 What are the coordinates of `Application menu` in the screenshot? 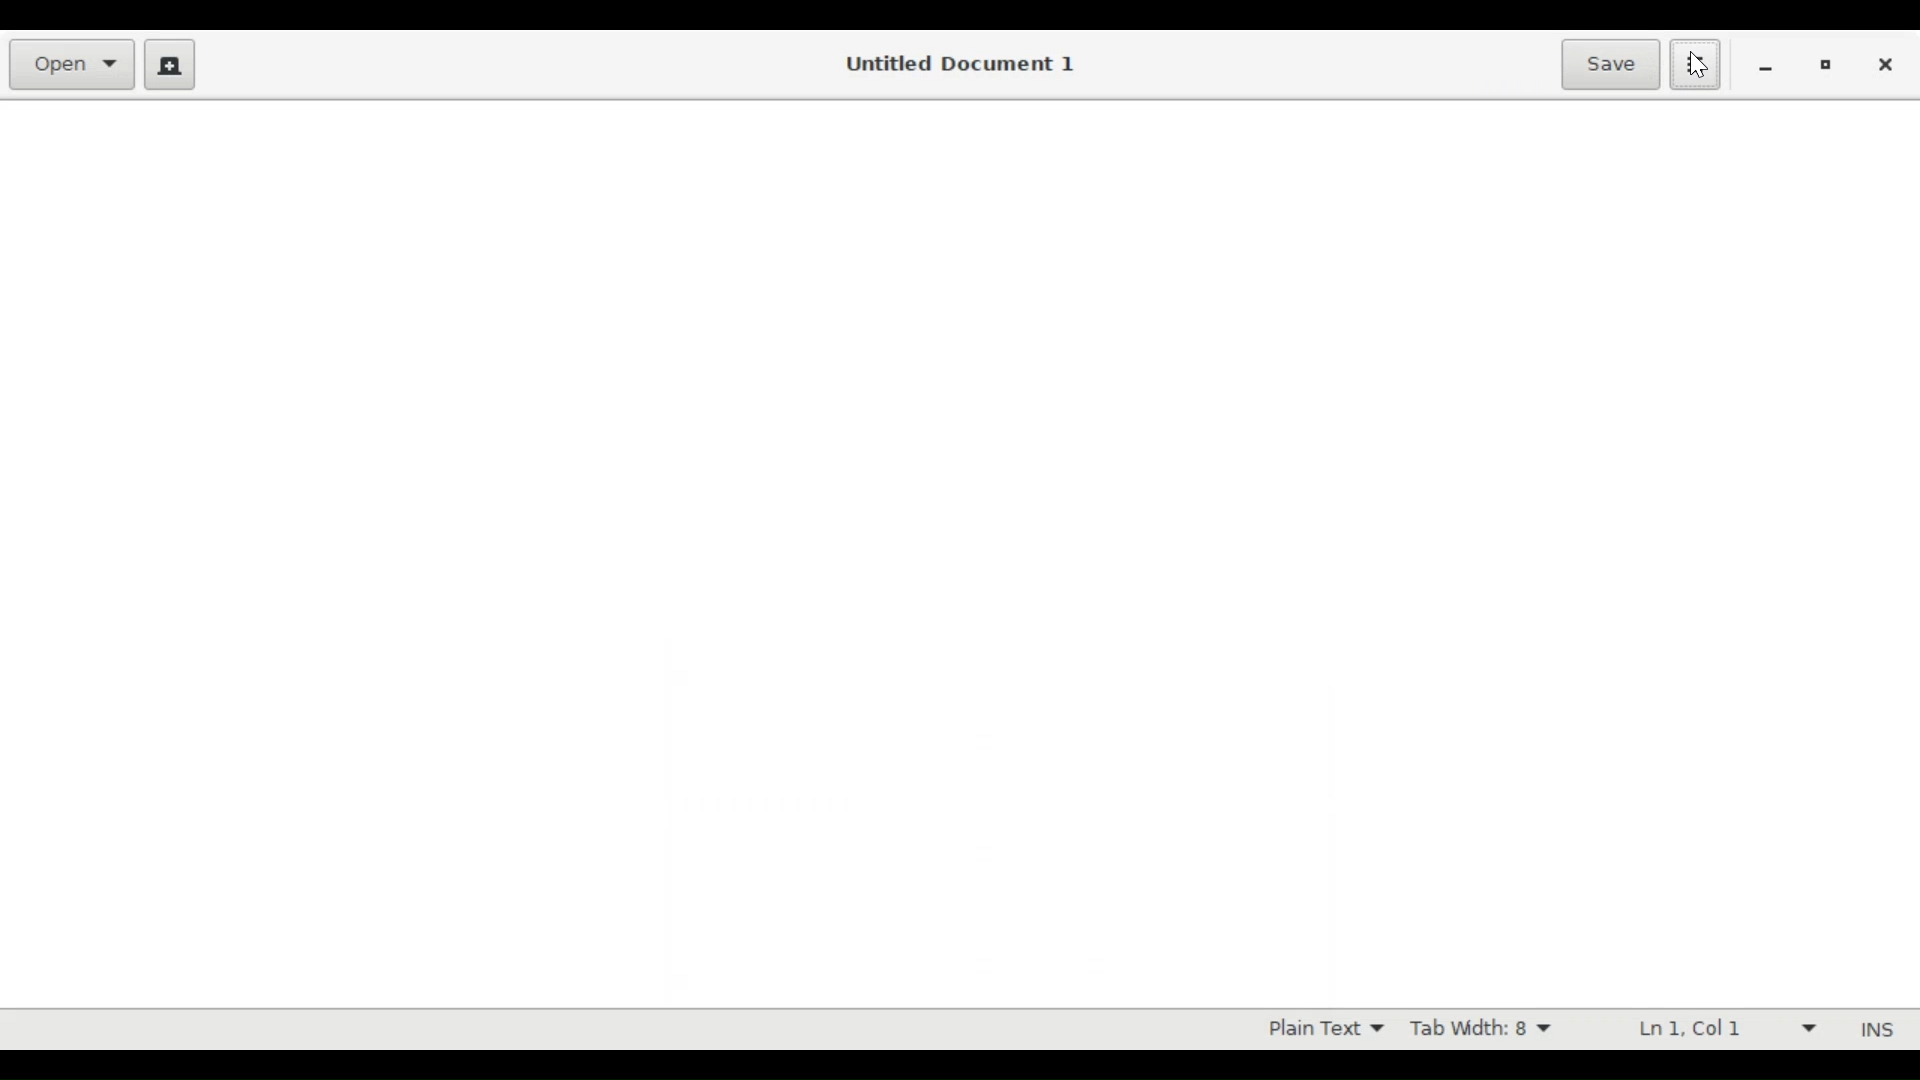 It's located at (1695, 64).